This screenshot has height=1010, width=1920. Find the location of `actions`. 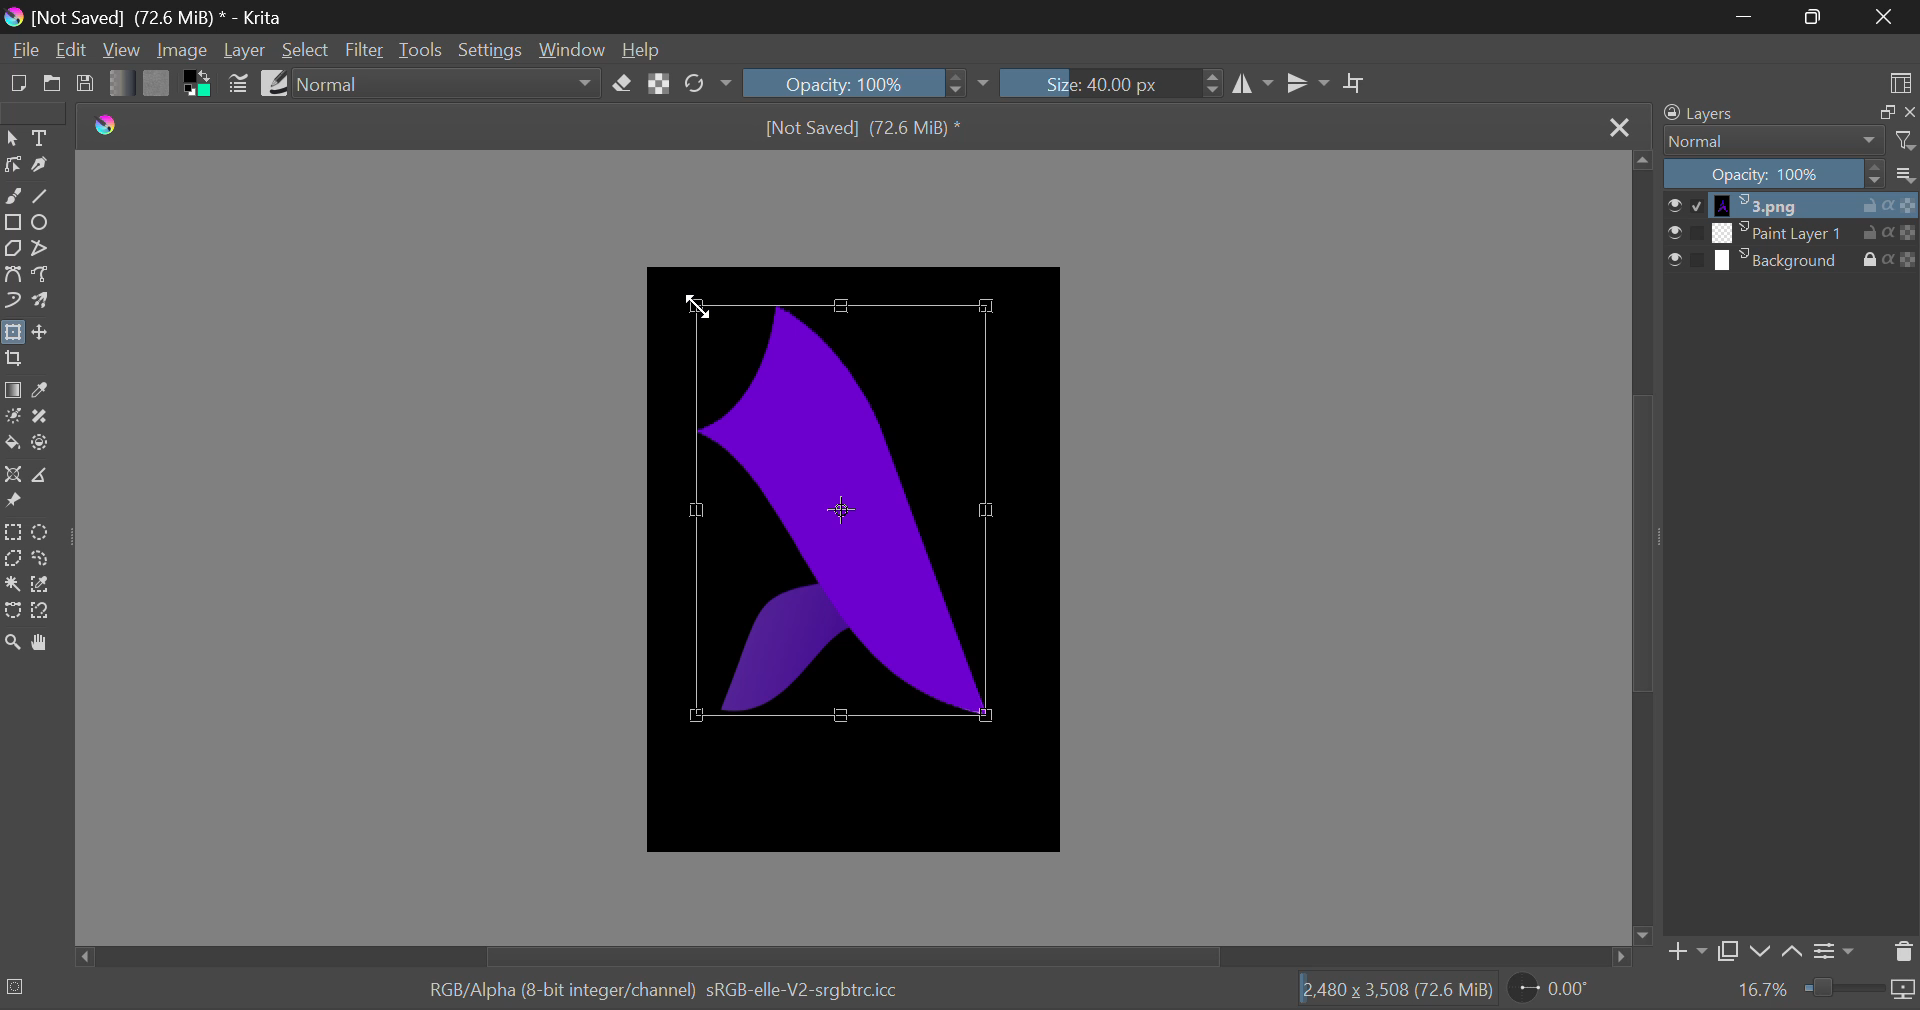

actions is located at coordinates (1890, 206).